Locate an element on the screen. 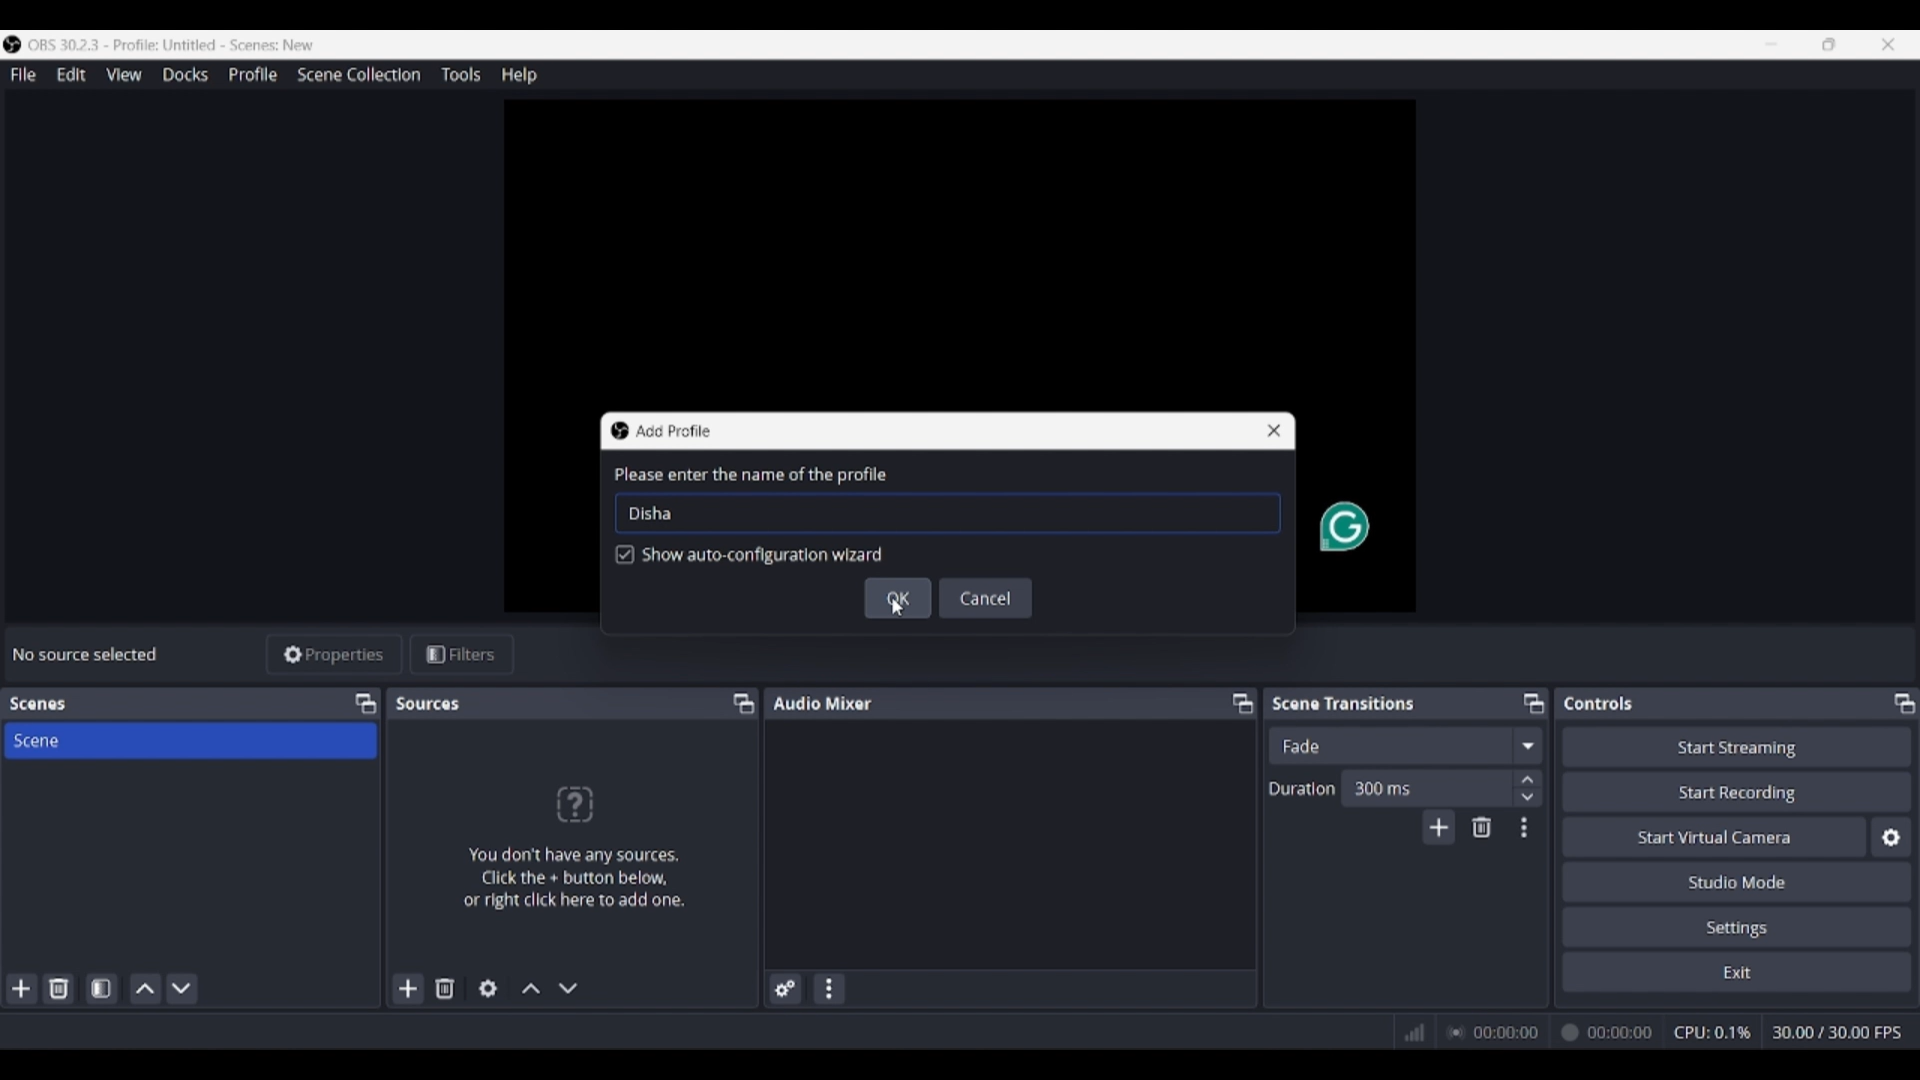 This screenshot has width=1920, height=1080. Scene collection menu is located at coordinates (358, 74).